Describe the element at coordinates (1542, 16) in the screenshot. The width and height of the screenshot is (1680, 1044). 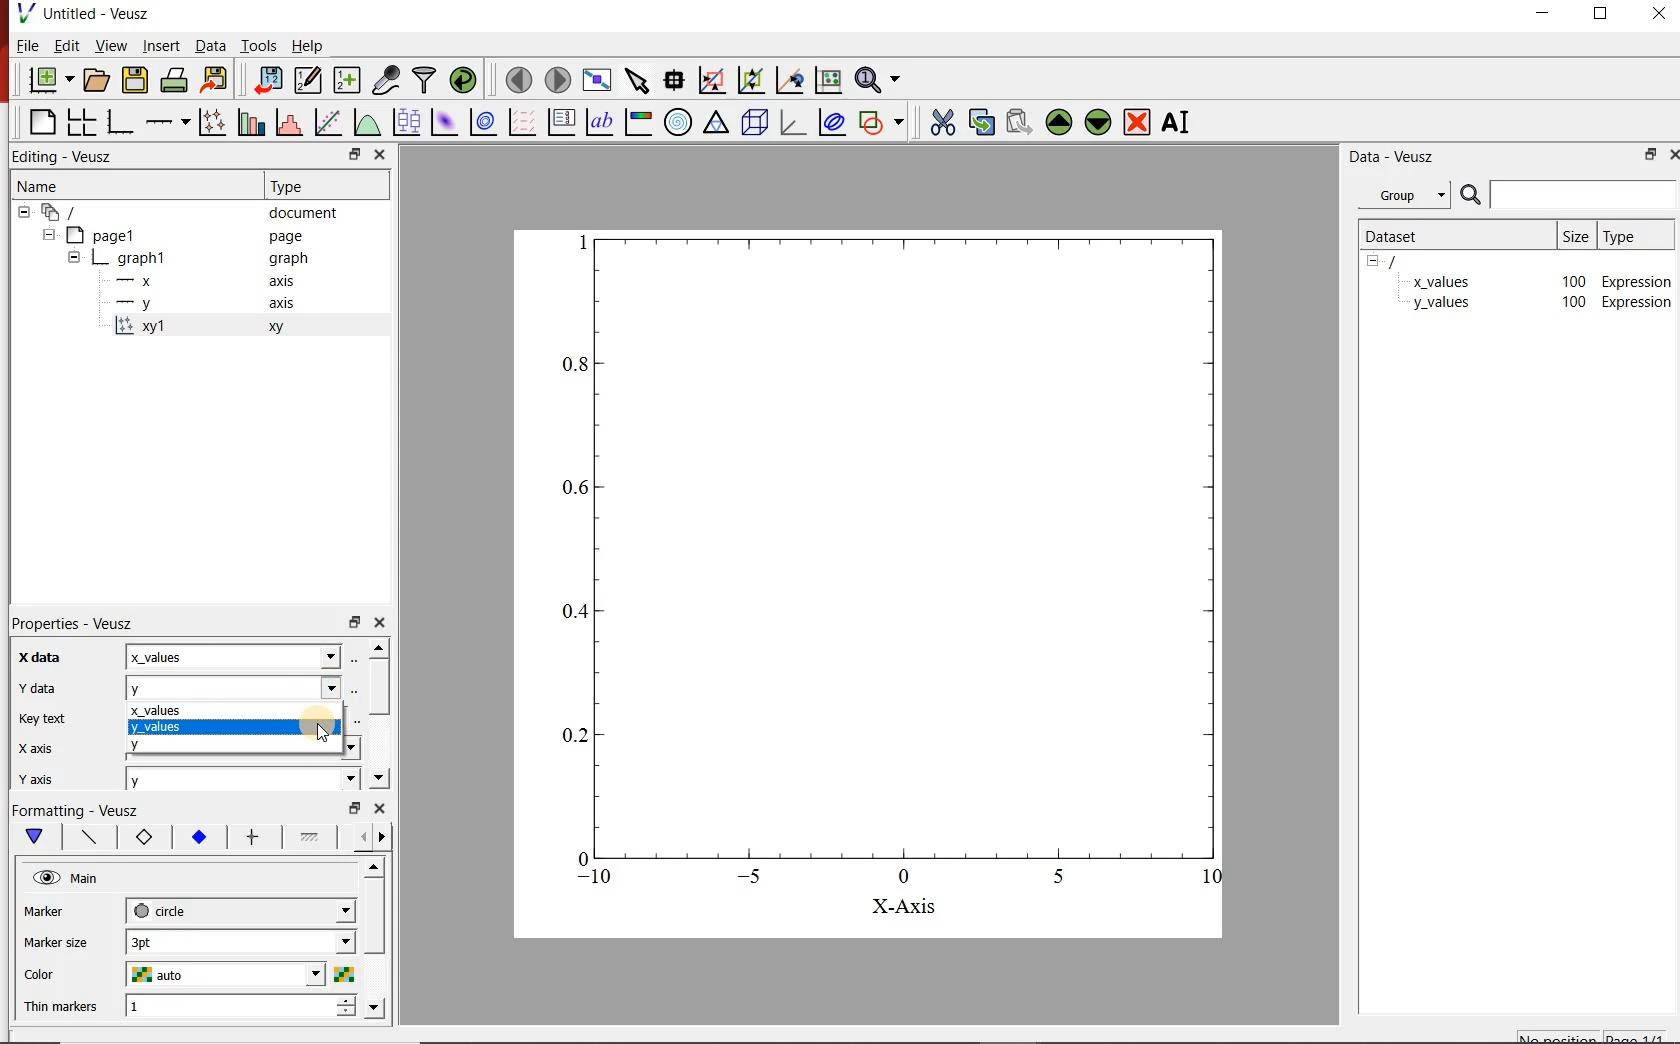
I see `minimize` at that location.